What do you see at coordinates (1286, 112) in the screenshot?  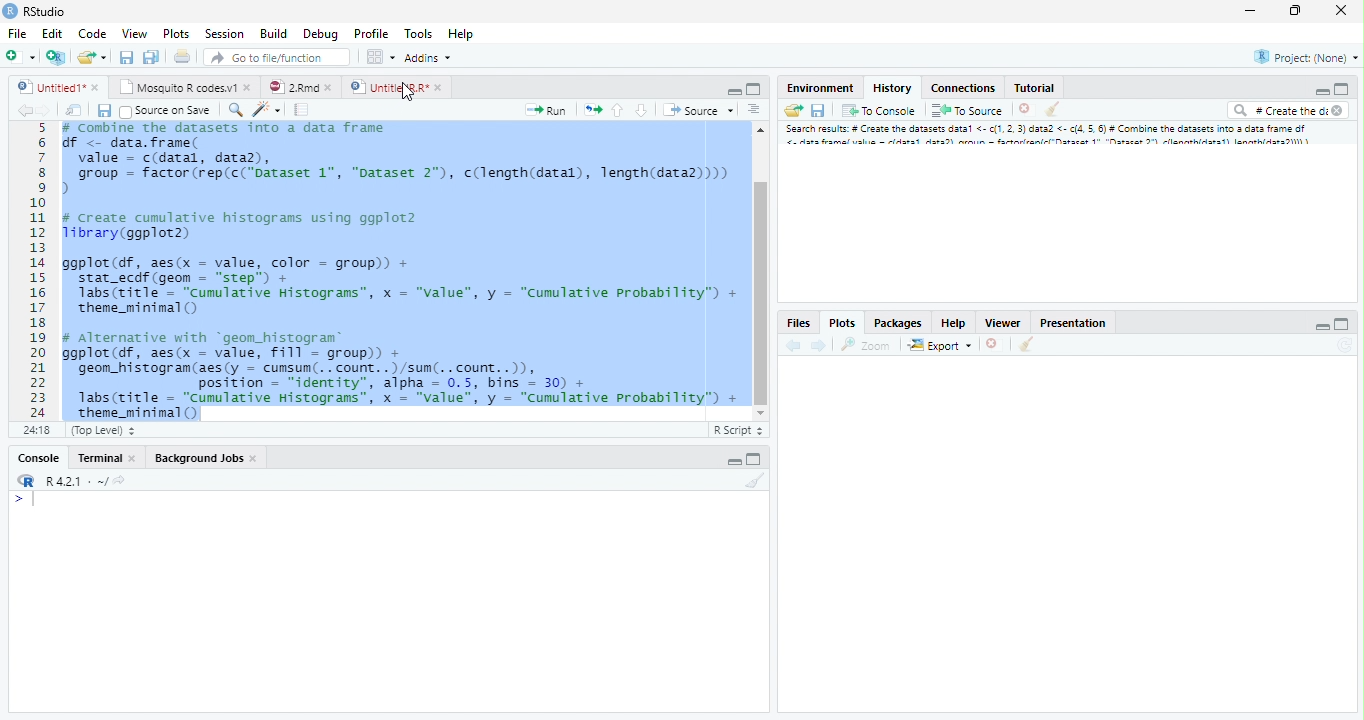 I see `# Create the di` at bounding box center [1286, 112].